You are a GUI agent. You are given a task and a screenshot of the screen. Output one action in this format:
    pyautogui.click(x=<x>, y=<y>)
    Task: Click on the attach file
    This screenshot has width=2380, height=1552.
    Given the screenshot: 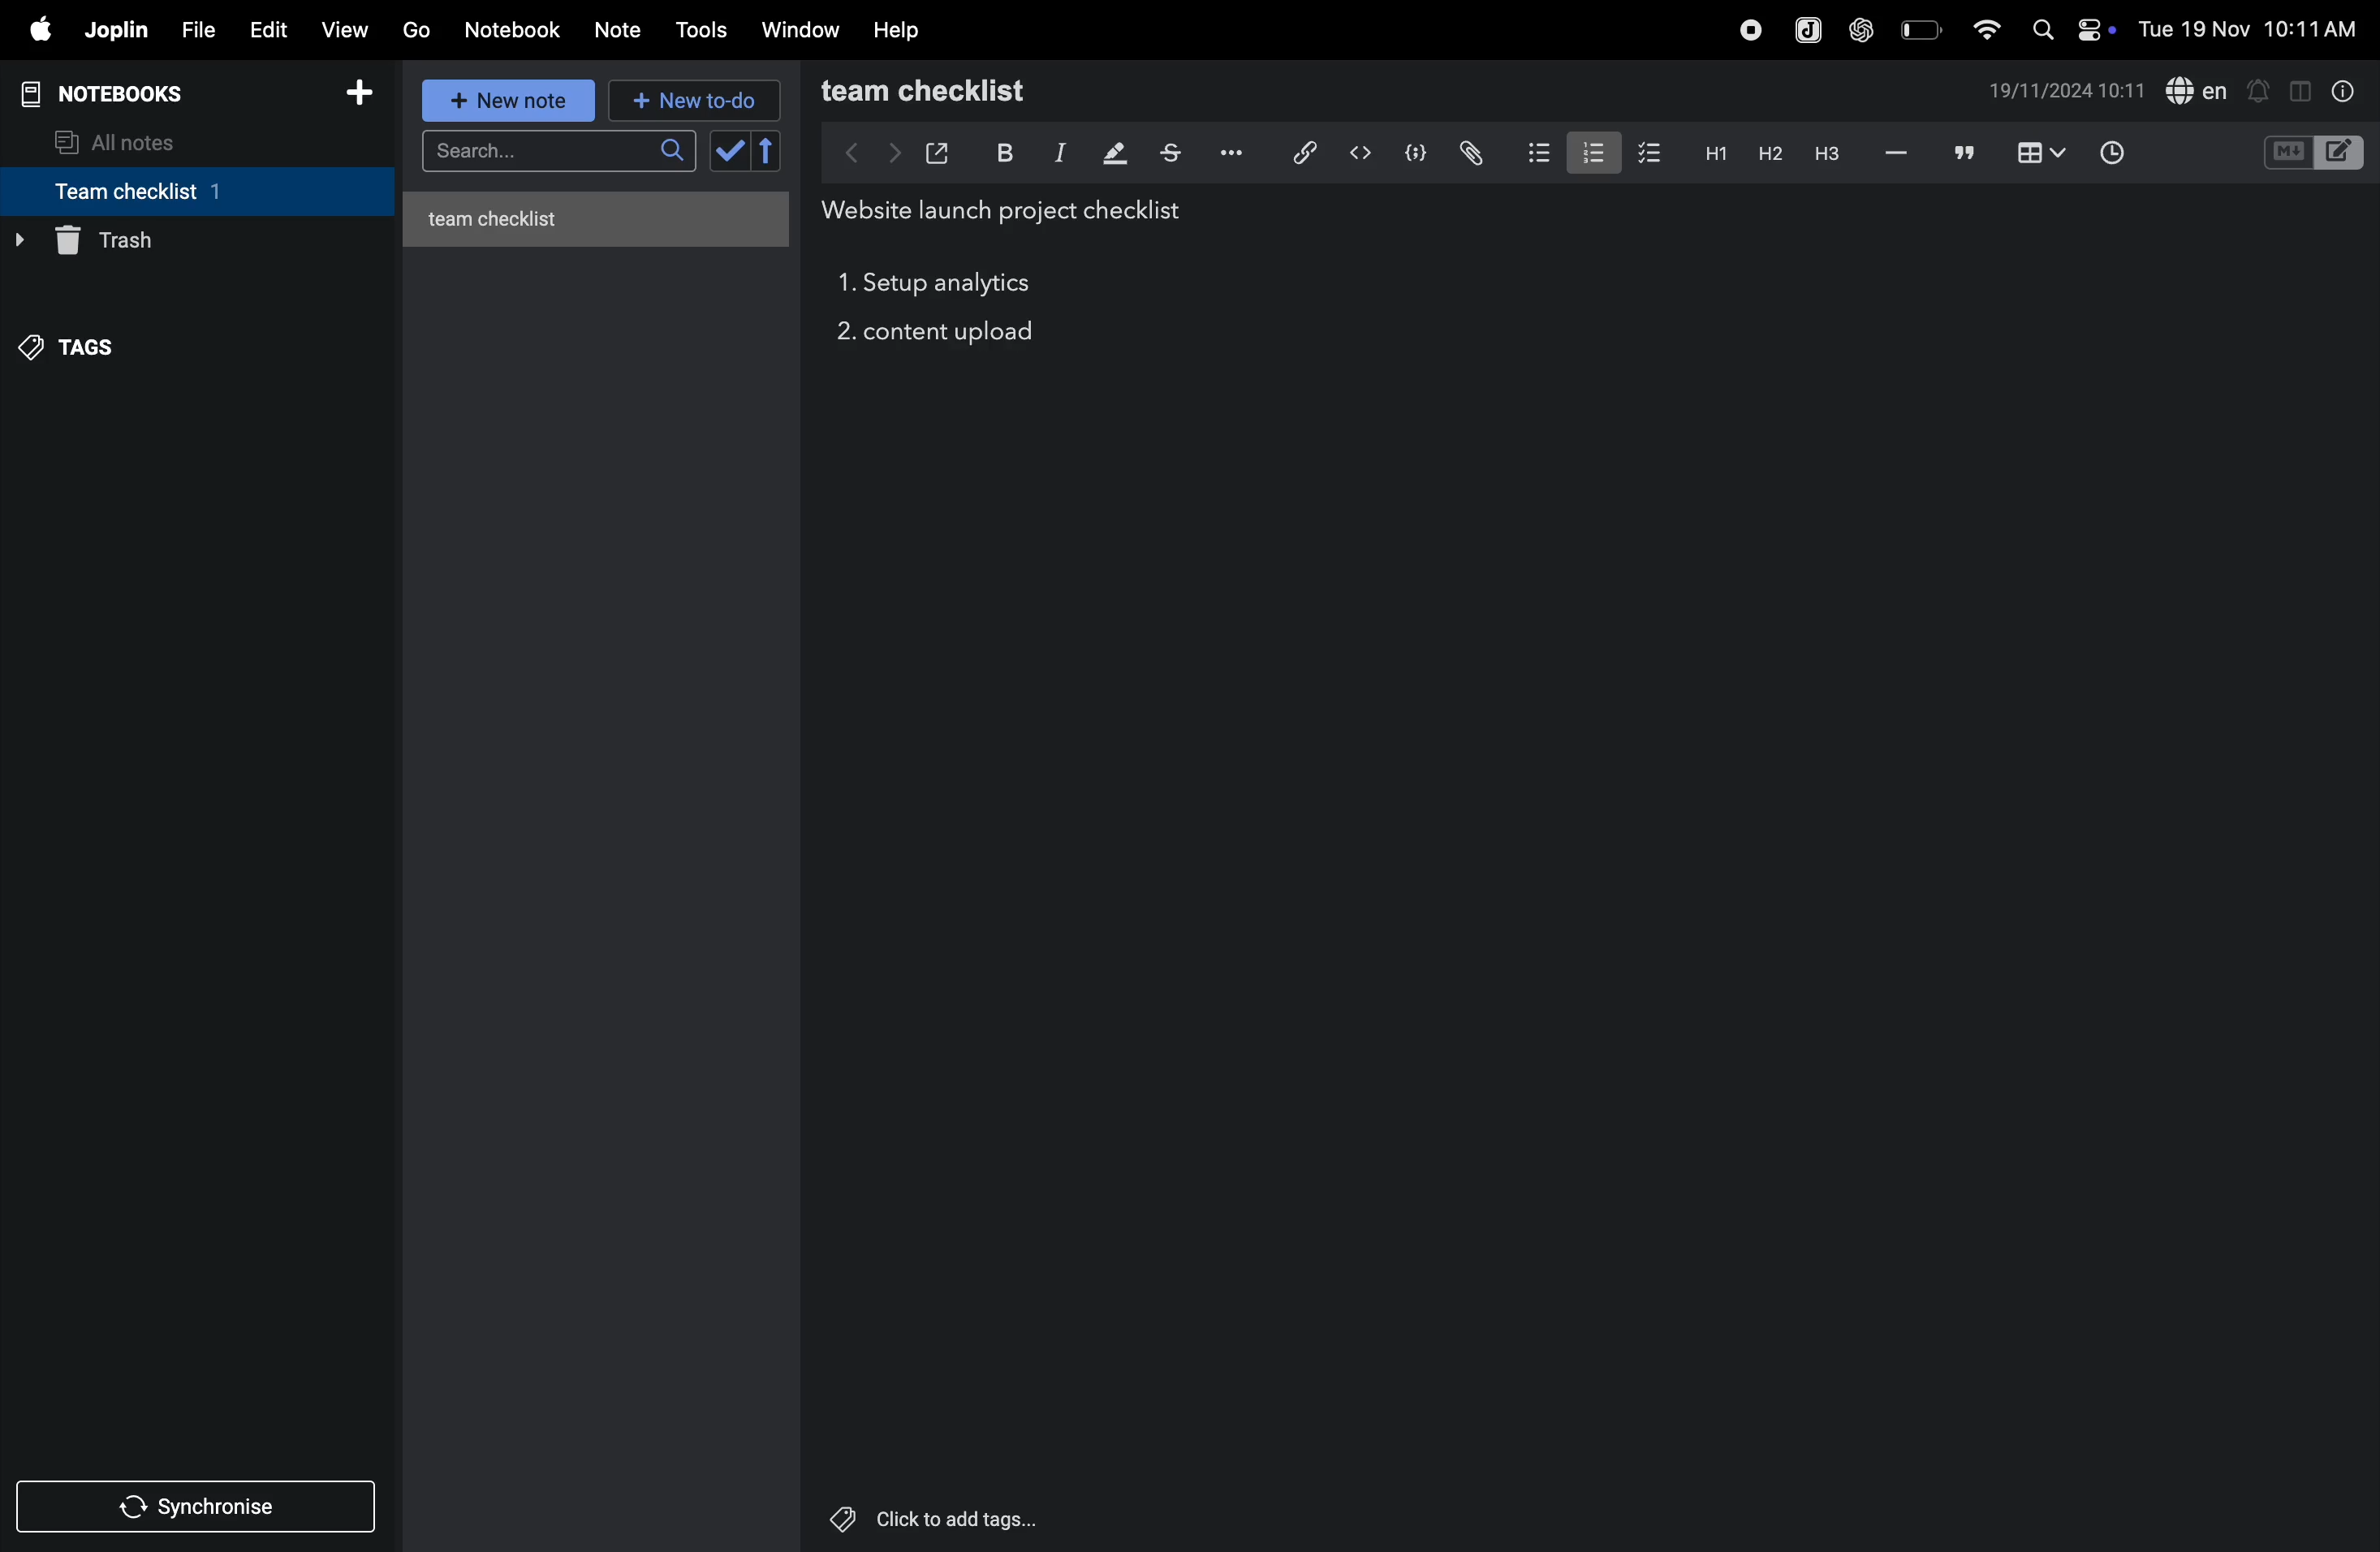 What is the action you would take?
    pyautogui.click(x=1469, y=152)
    